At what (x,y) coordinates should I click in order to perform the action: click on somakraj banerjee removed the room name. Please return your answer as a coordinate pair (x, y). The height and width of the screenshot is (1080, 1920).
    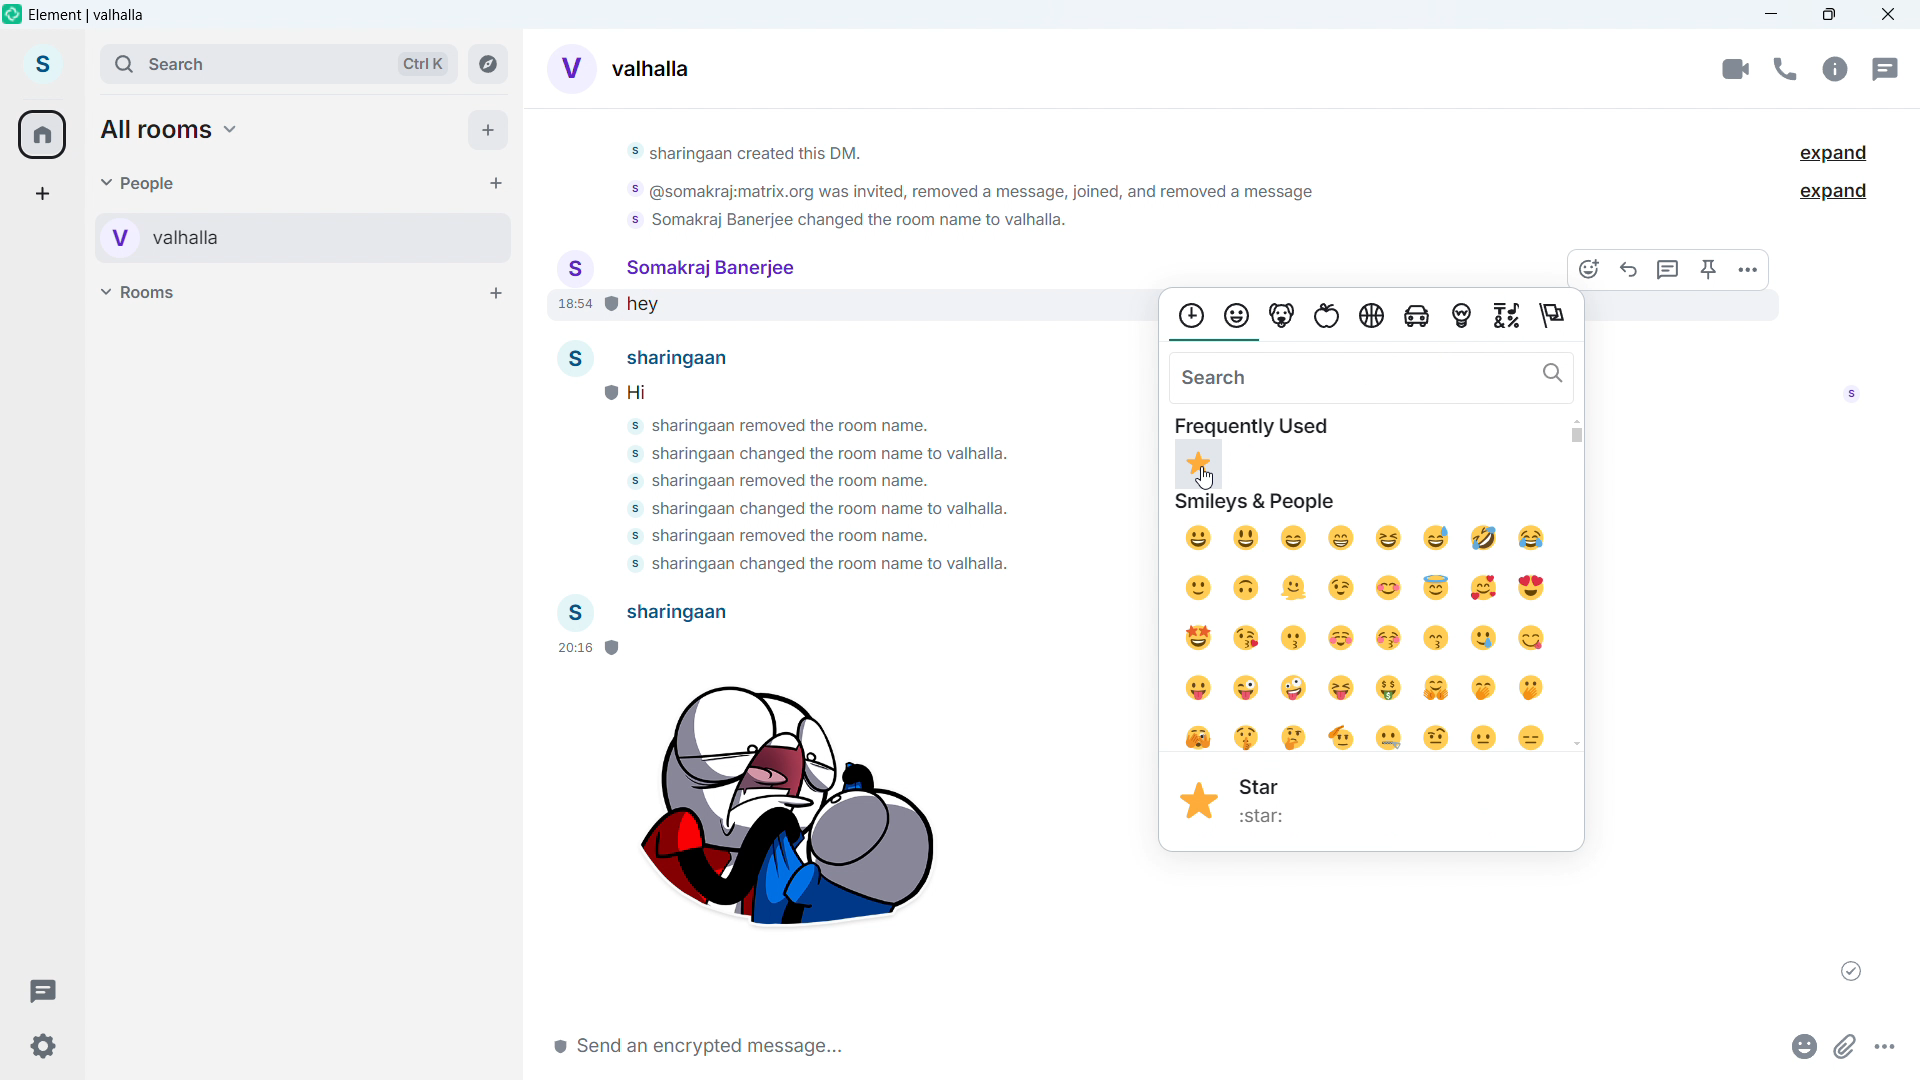
    Looking at the image, I should click on (781, 538).